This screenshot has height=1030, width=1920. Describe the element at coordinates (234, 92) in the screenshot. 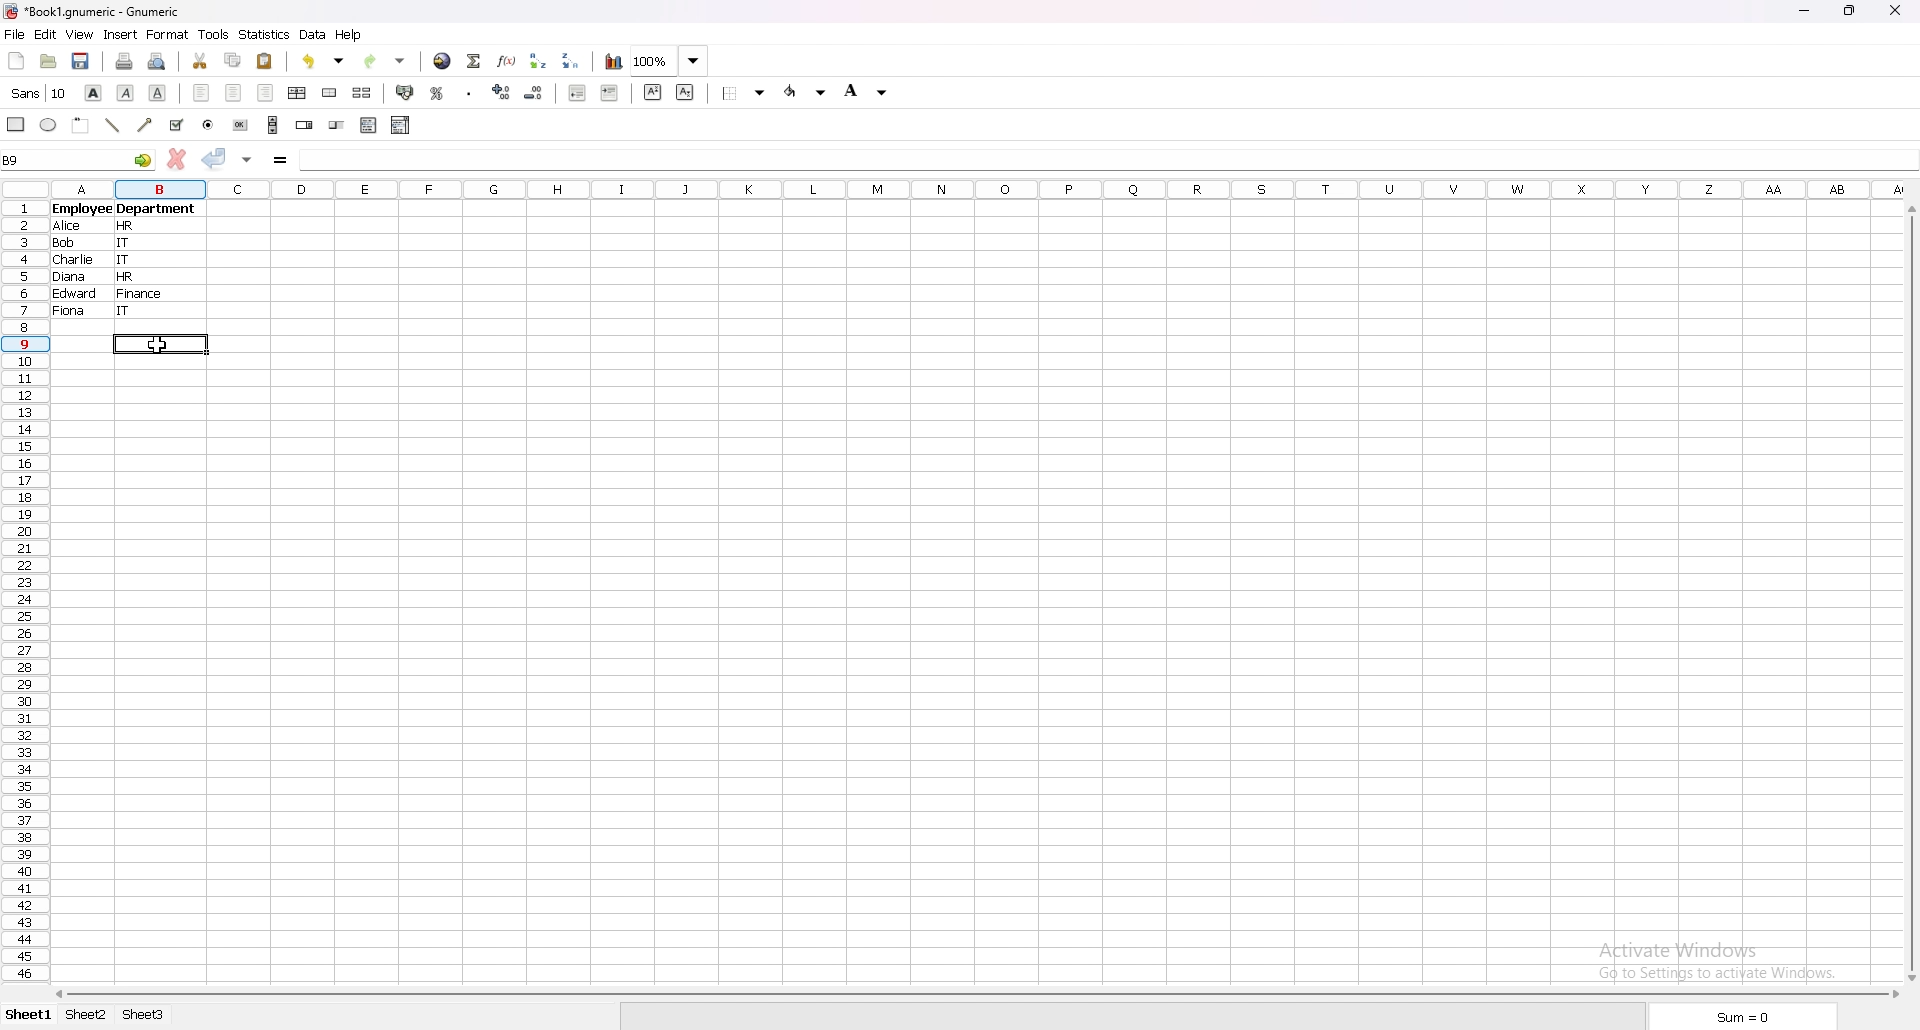

I see `centre` at that location.